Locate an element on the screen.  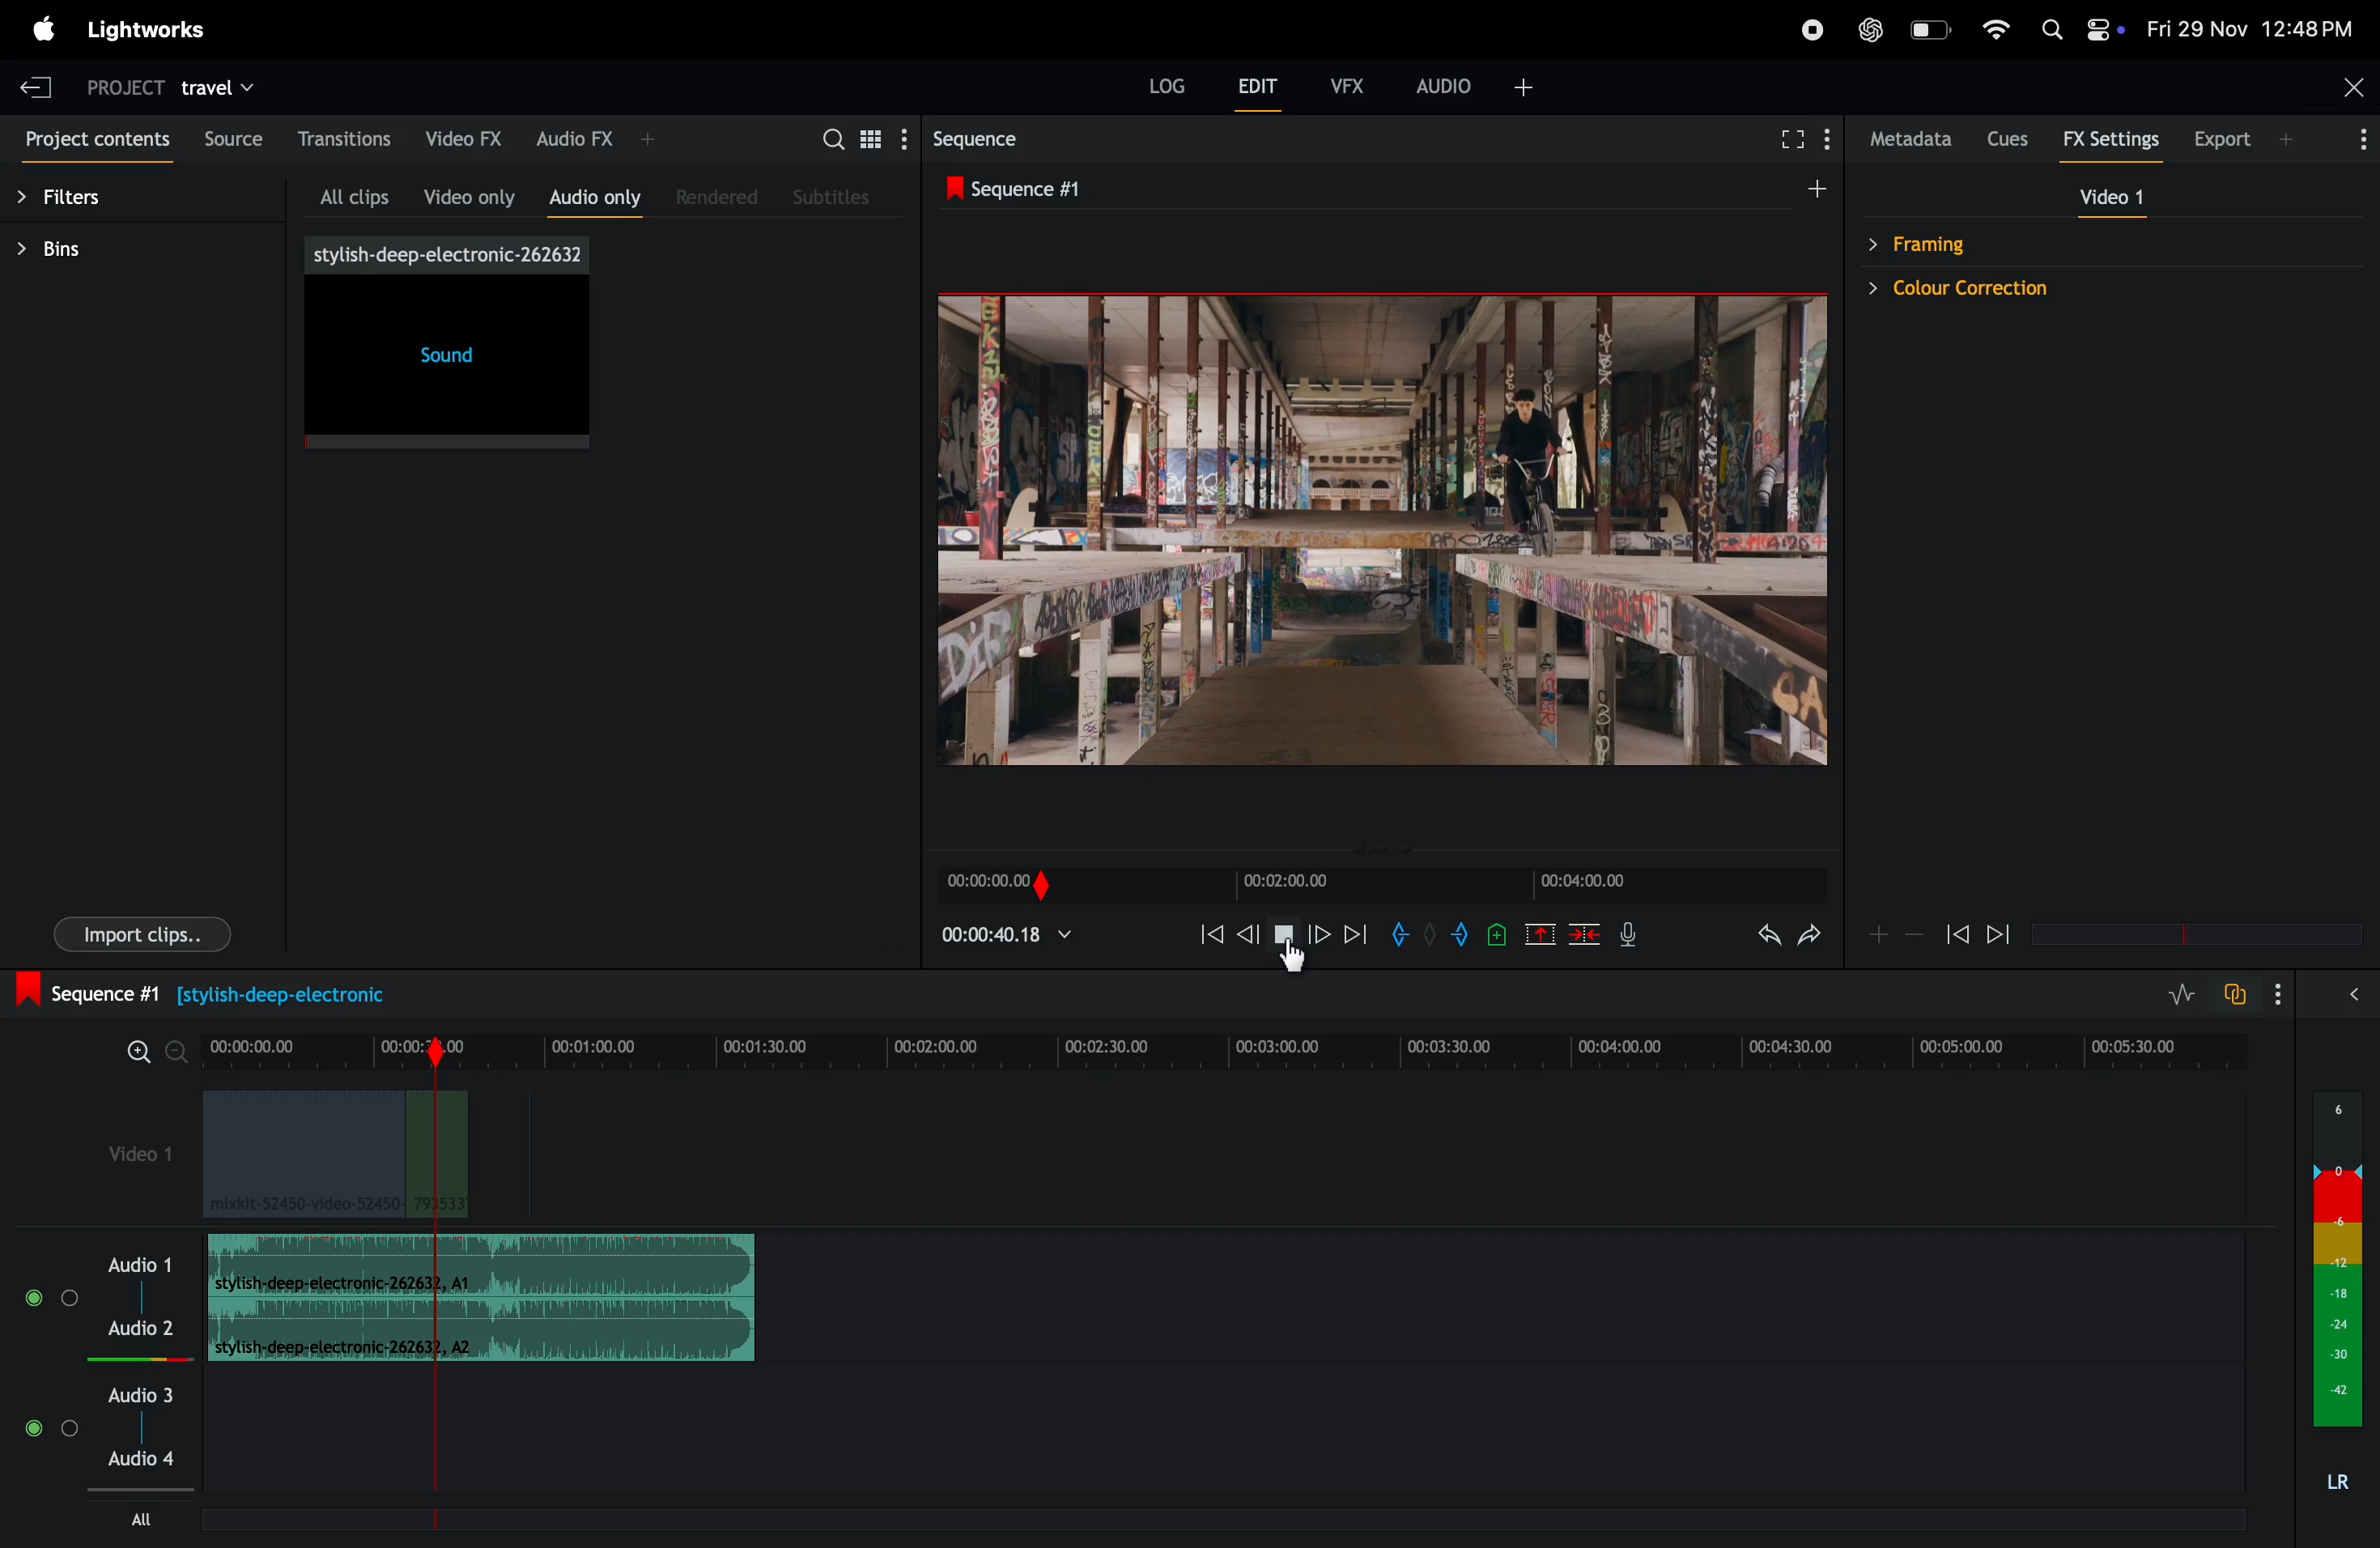
search is located at coordinates (829, 136).